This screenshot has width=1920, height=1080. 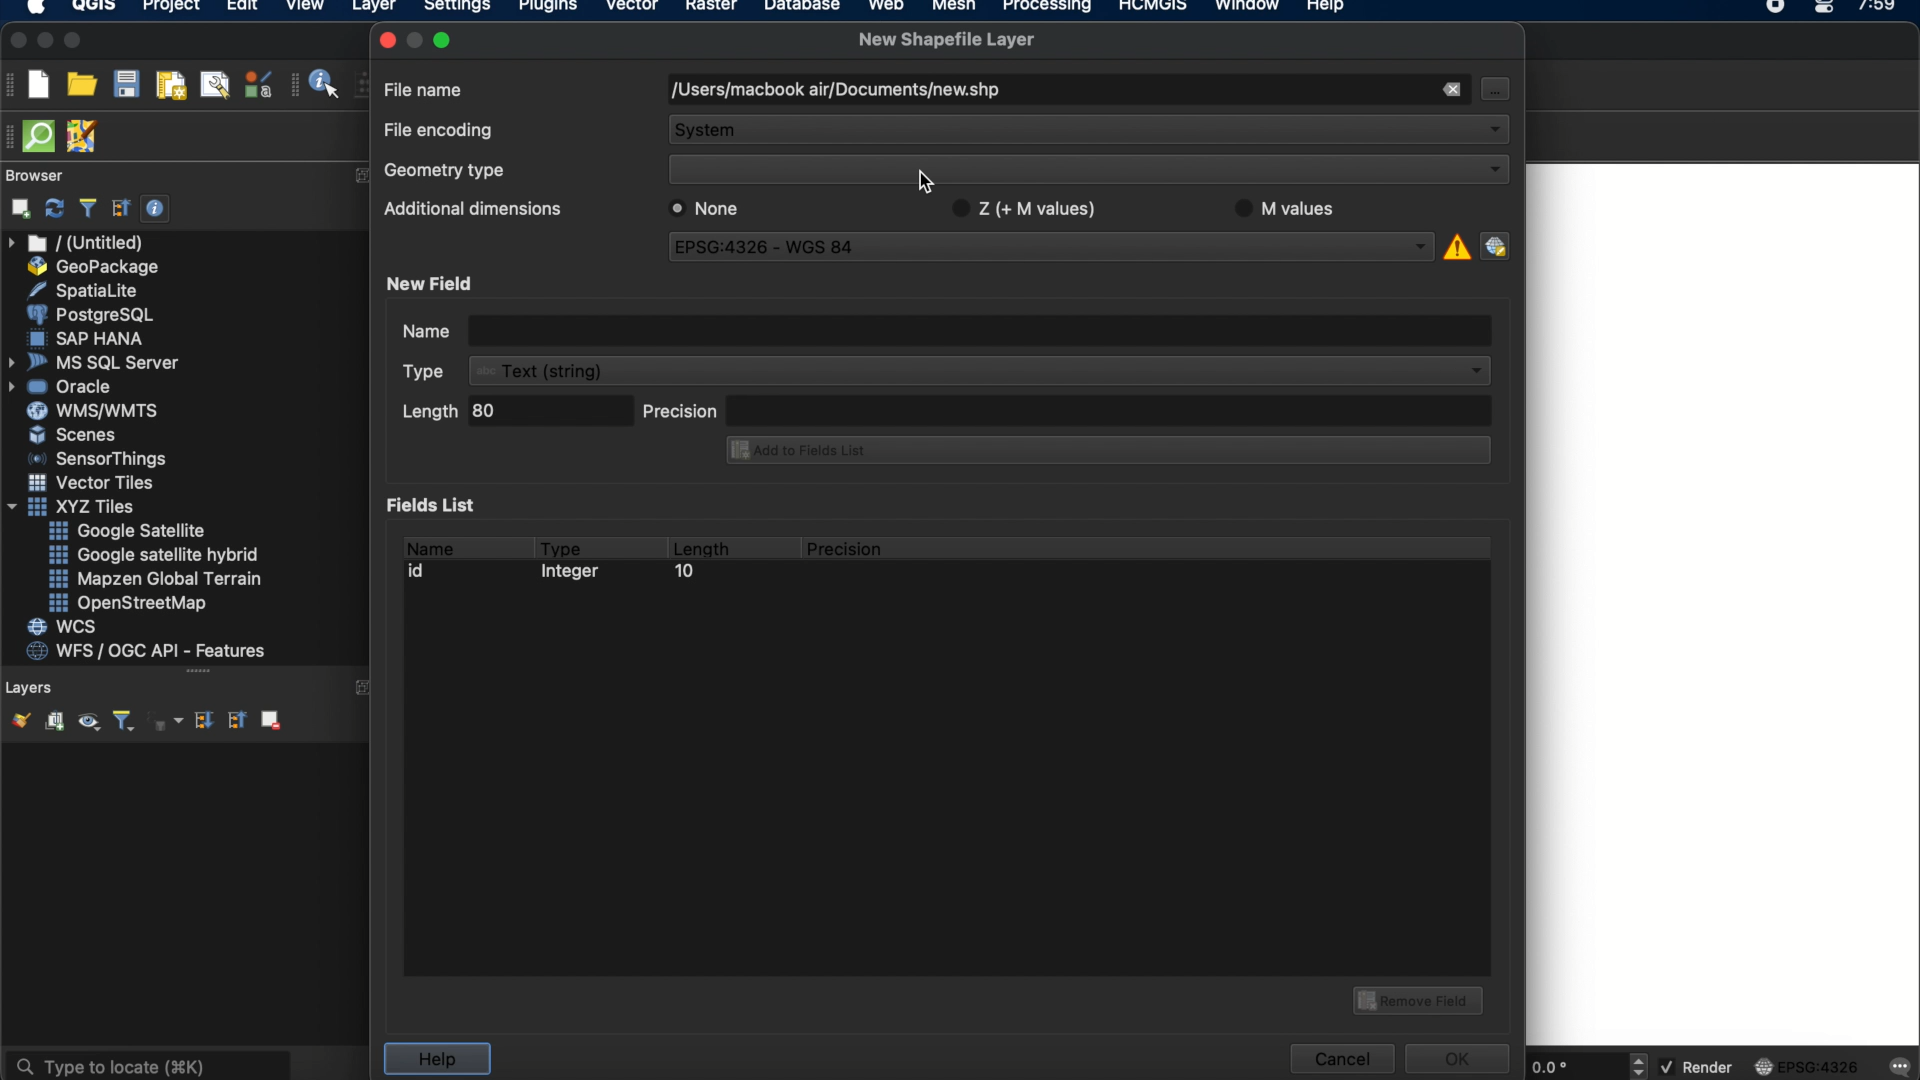 What do you see at coordinates (386, 40) in the screenshot?
I see `close` at bounding box center [386, 40].